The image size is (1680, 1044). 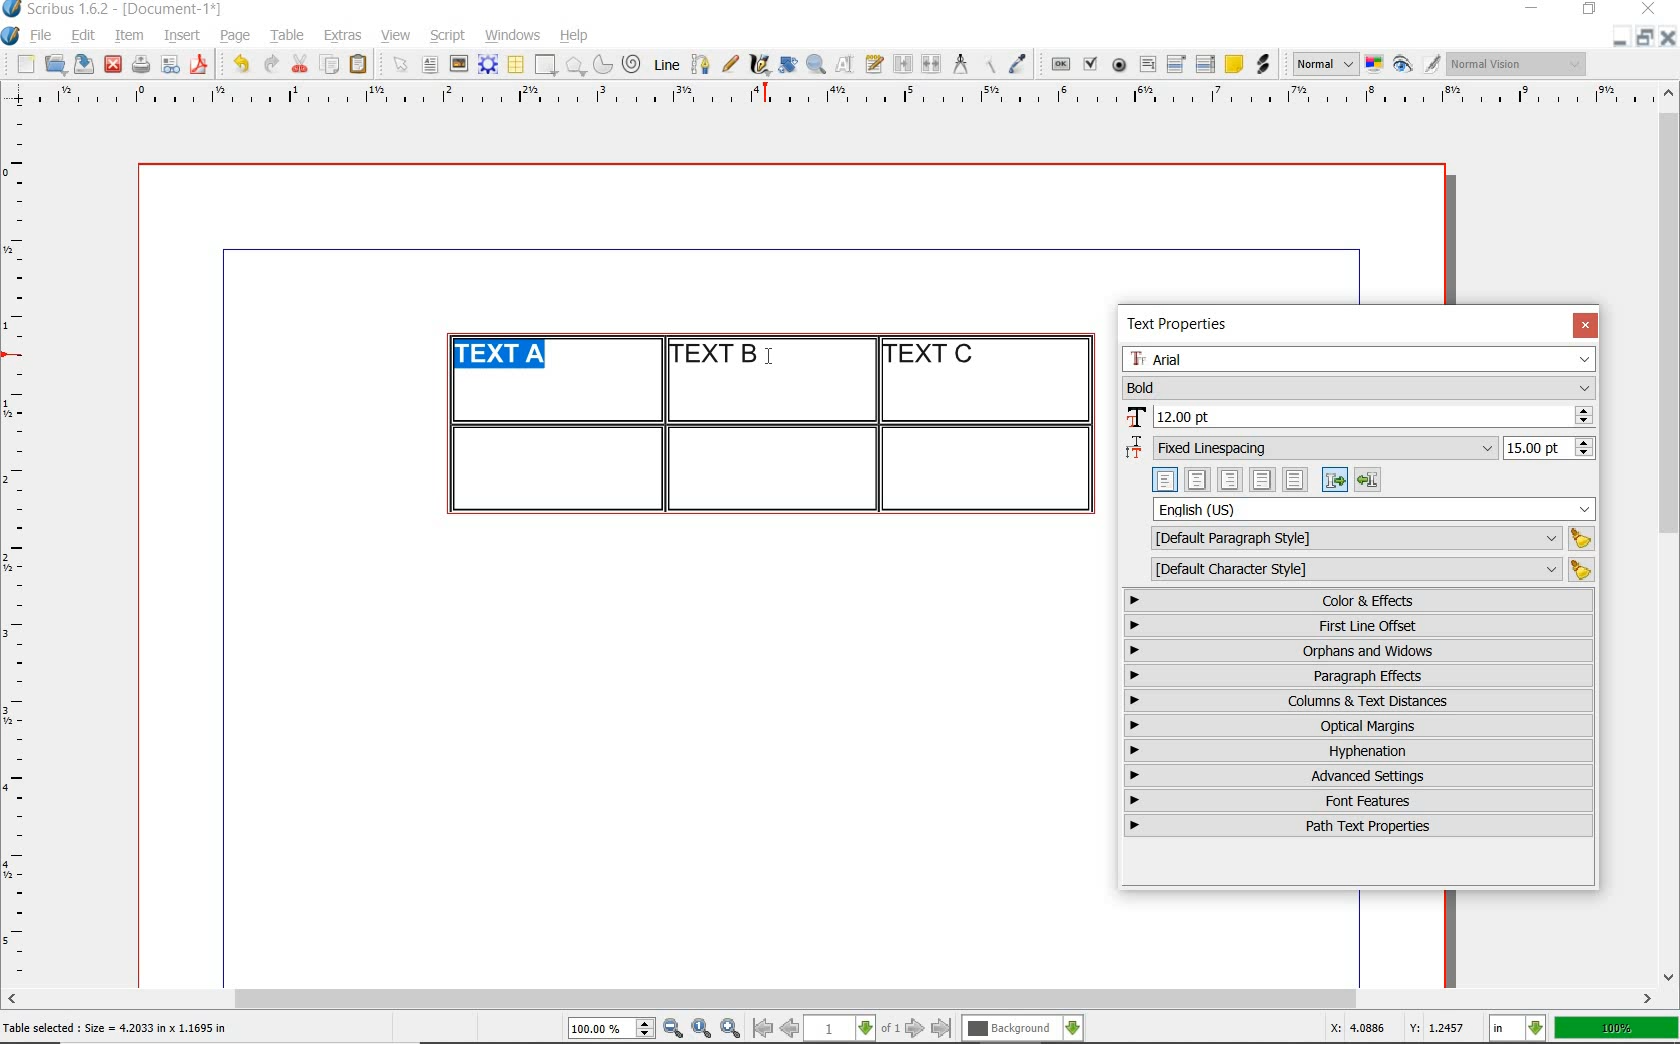 I want to click on pdf radio button, so click(x=1119, y=67).